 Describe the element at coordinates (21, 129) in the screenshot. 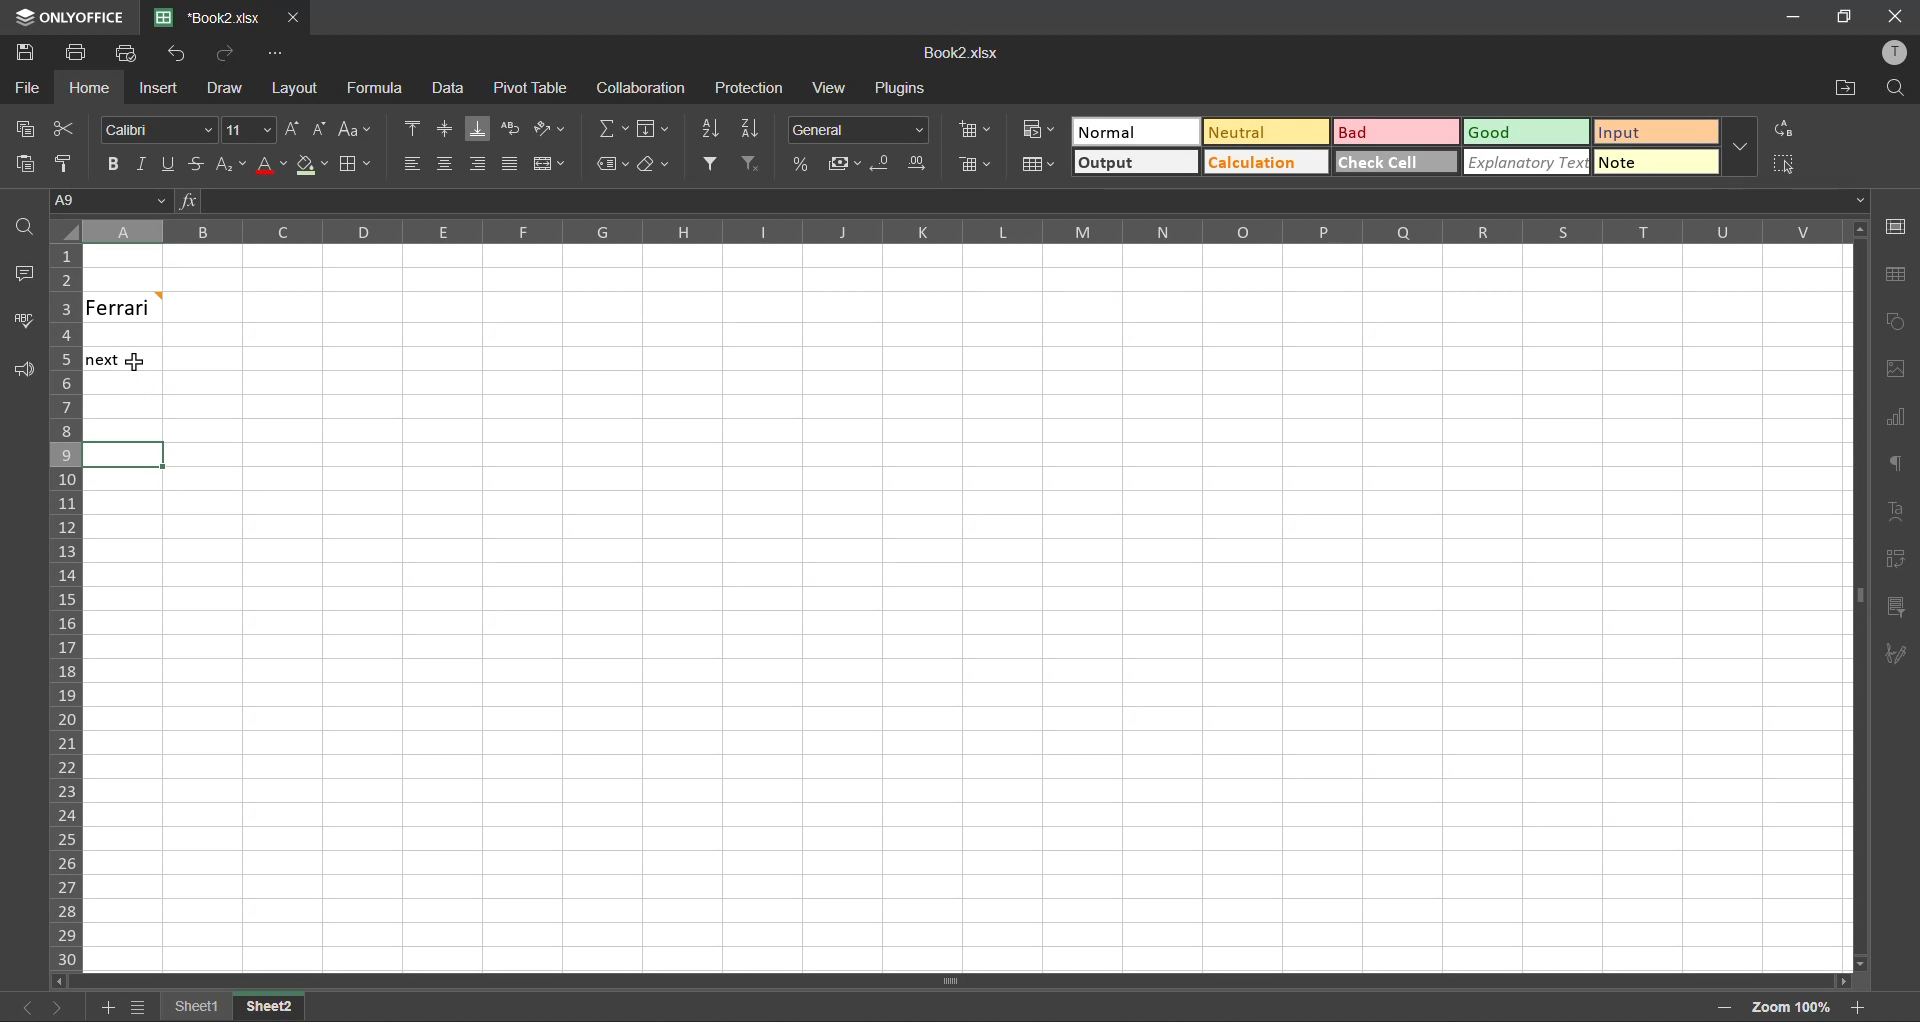

I see `copy` at that location.